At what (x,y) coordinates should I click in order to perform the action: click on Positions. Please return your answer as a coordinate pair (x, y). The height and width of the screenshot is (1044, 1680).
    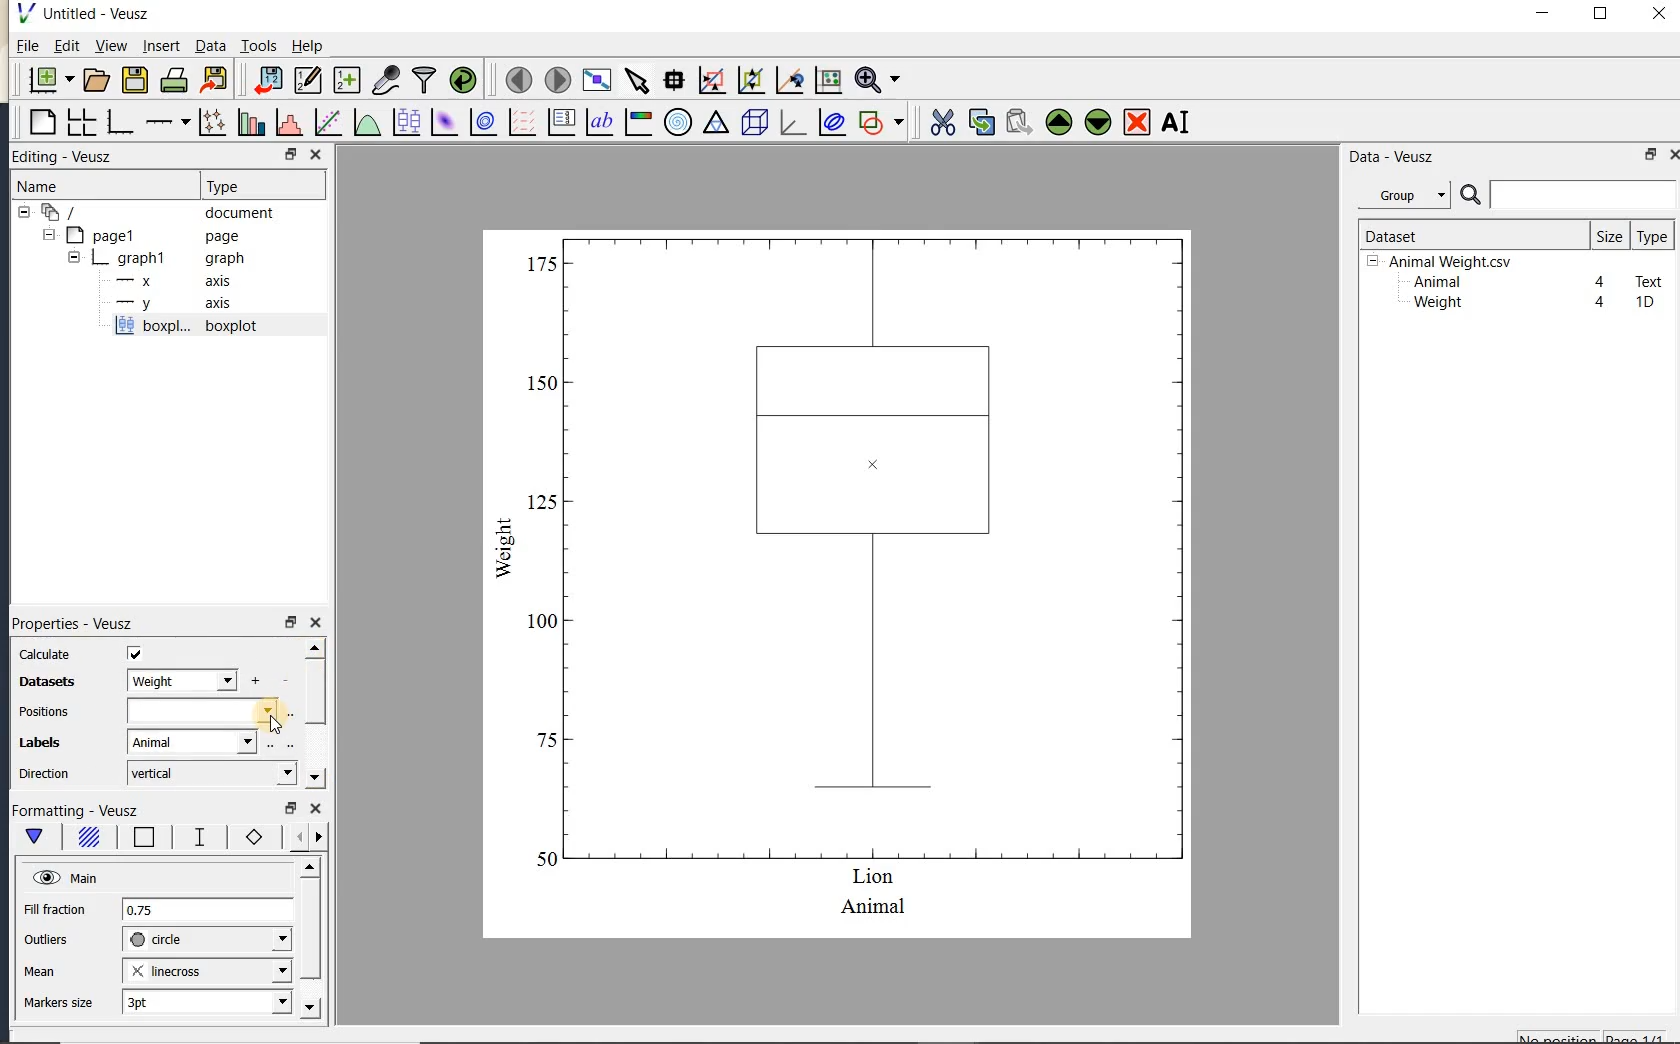
    Looking at the image, I should click on (41, 713).